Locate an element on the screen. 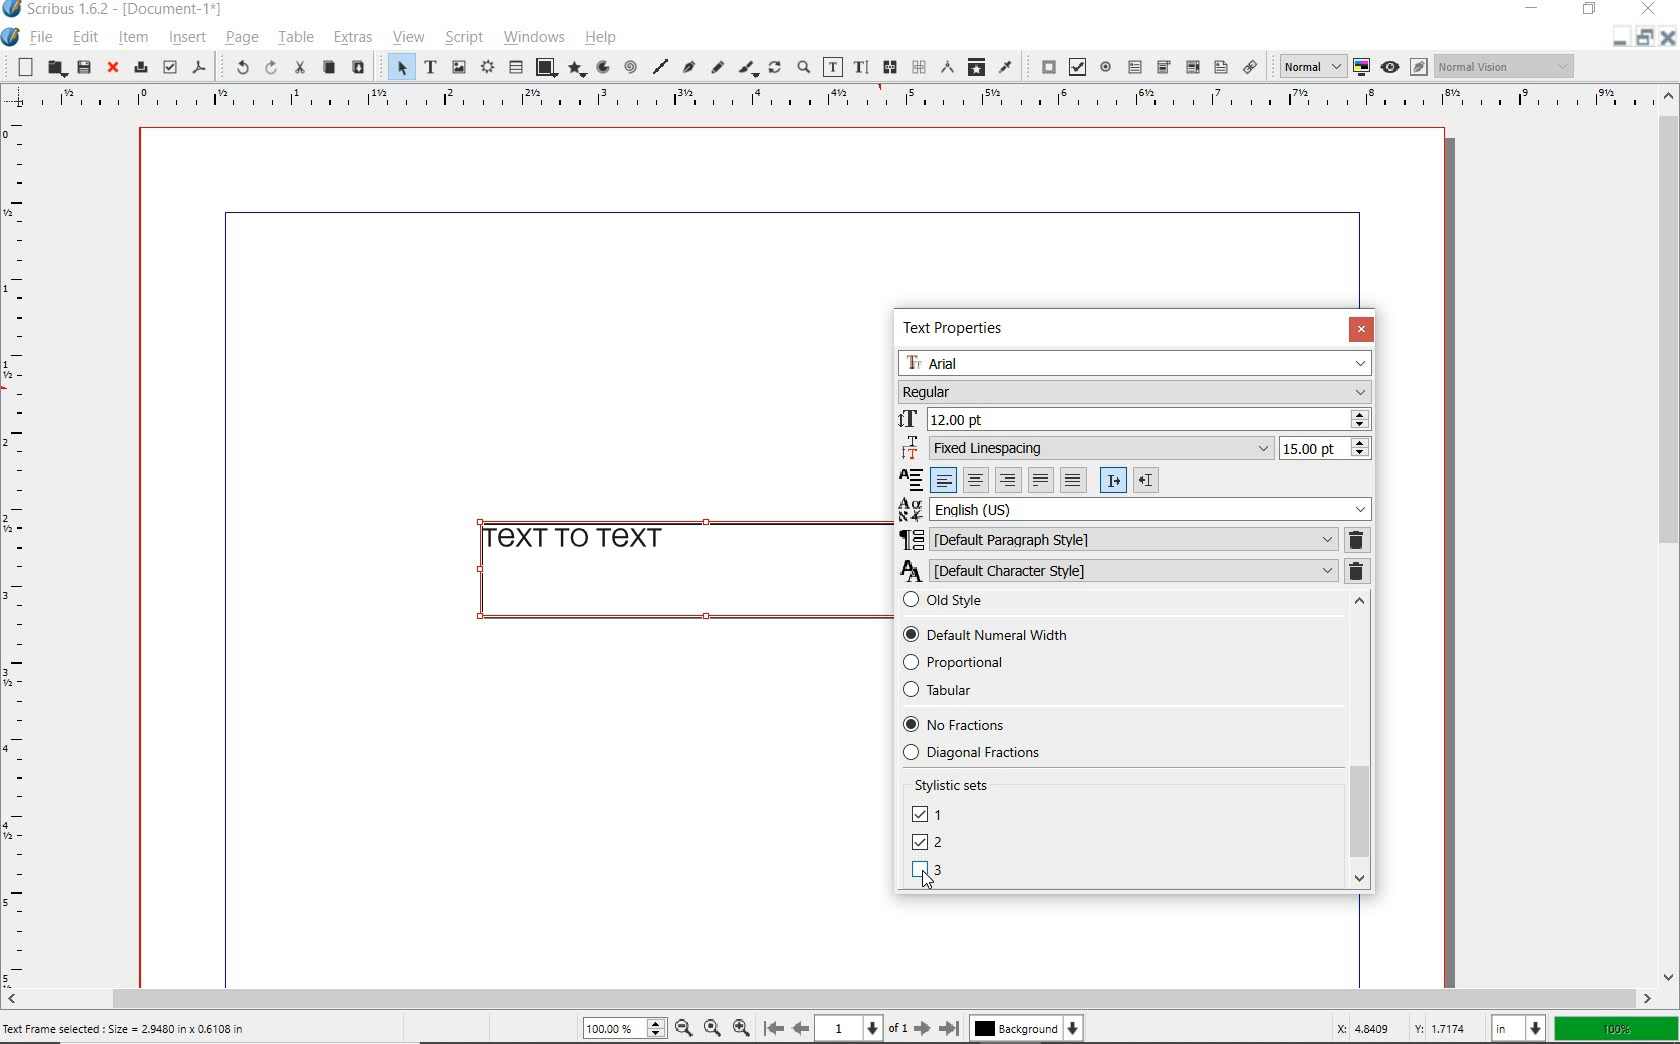 The height and width of the screenshot is (1044, 1680). copy is located at coordinates (328, 68).